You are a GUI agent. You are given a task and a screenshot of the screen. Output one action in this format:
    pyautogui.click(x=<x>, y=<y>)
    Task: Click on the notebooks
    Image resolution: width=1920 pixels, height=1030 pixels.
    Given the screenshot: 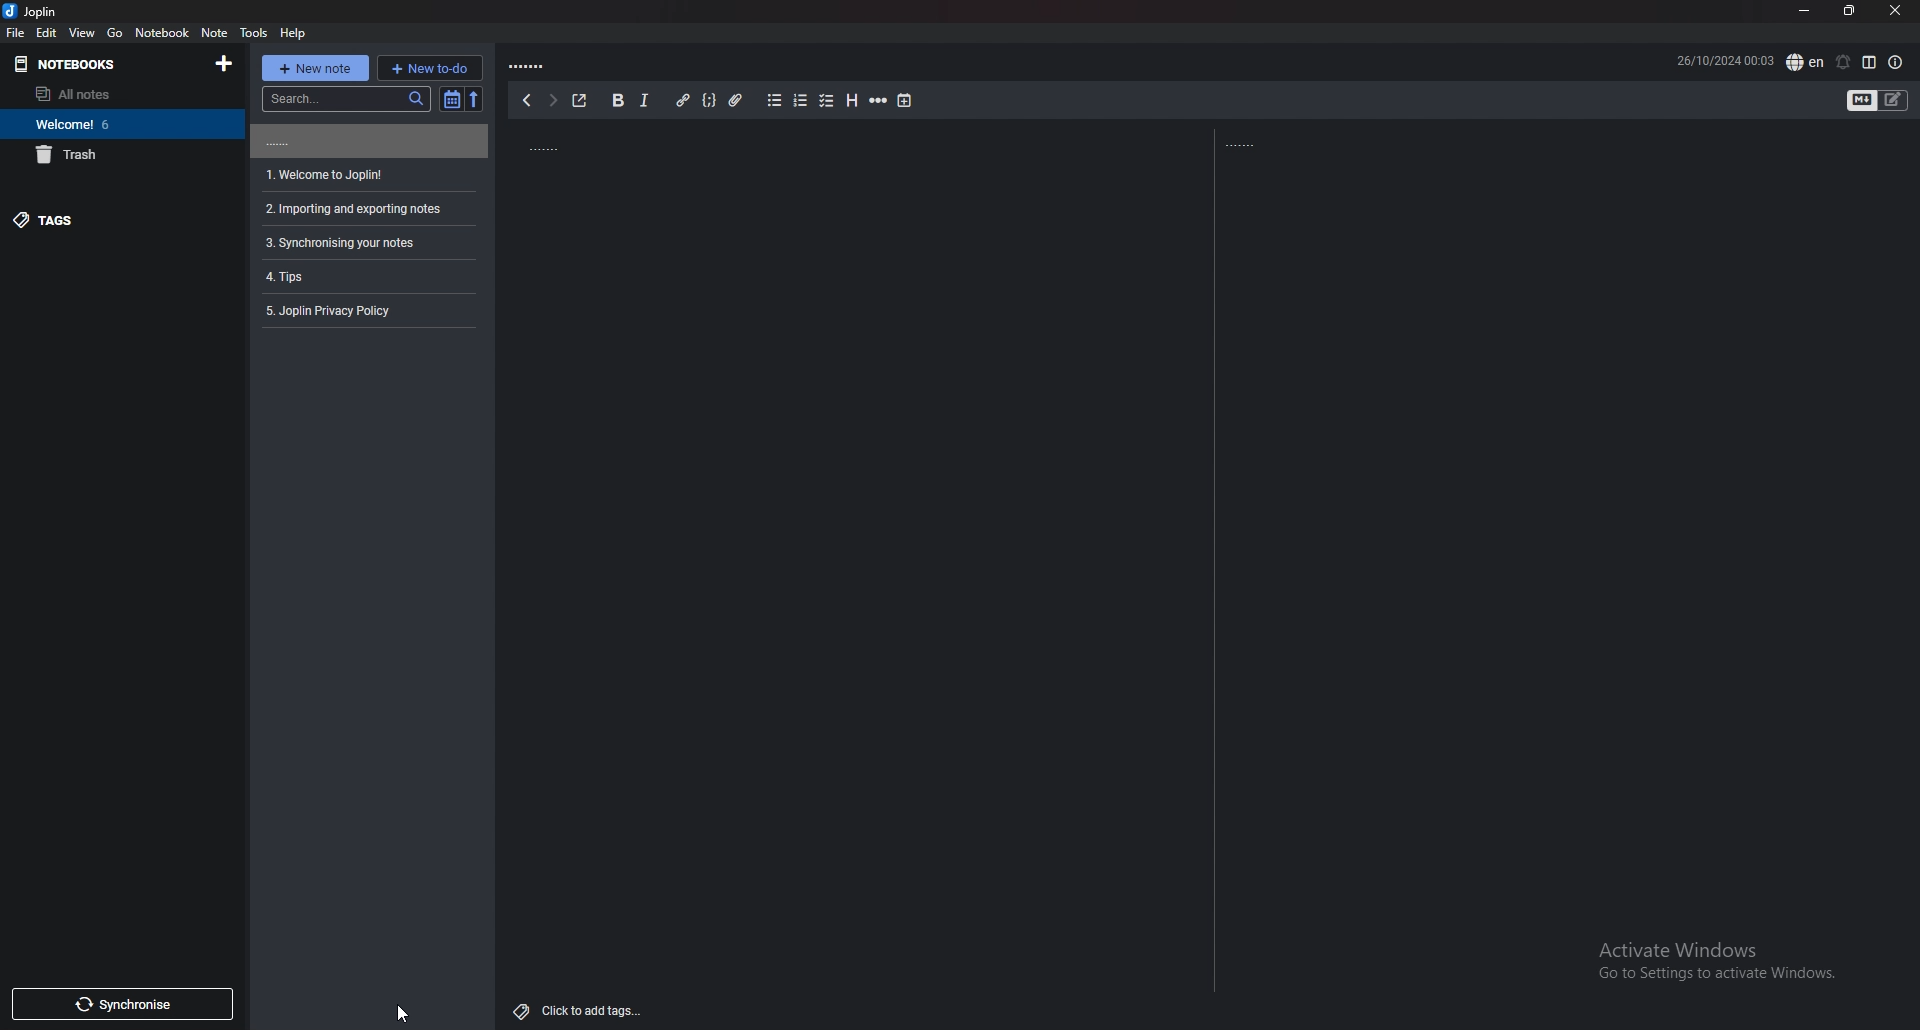 What is the action you would take?
    pyautogui.click(x=64, y=63)
    